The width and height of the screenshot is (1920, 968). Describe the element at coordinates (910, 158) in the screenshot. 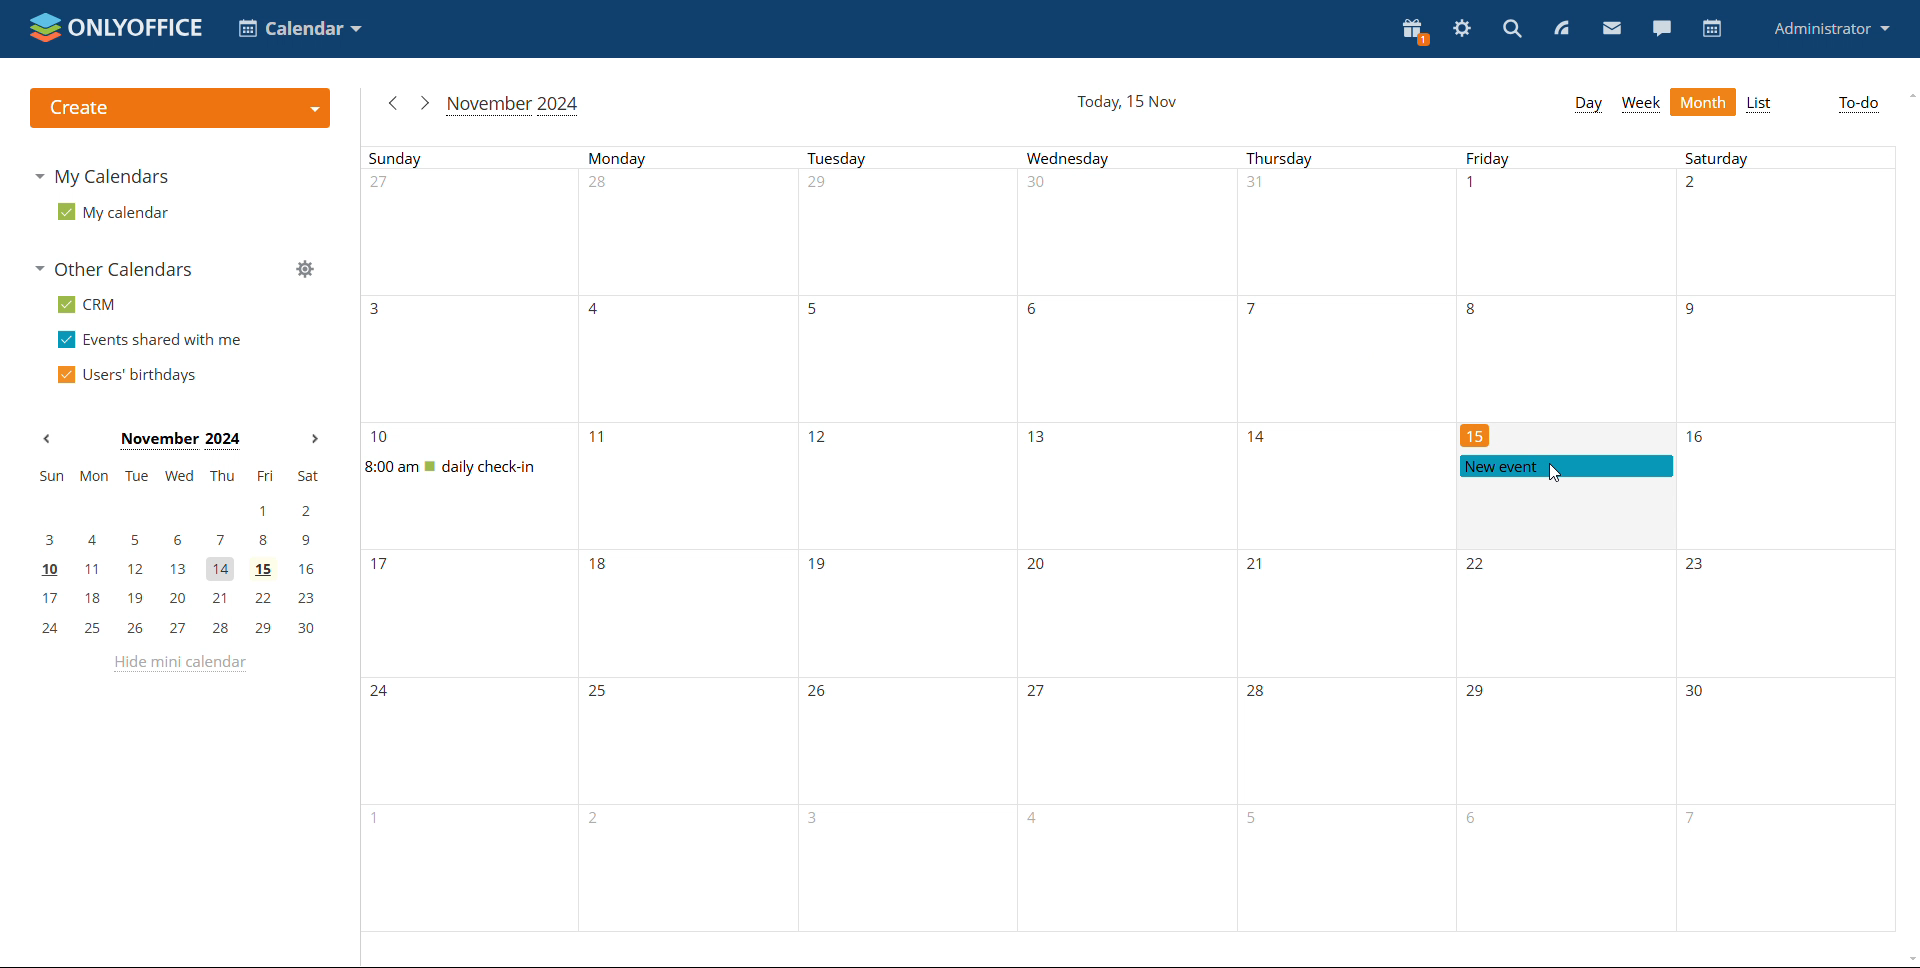

I see `individual day` at that location.